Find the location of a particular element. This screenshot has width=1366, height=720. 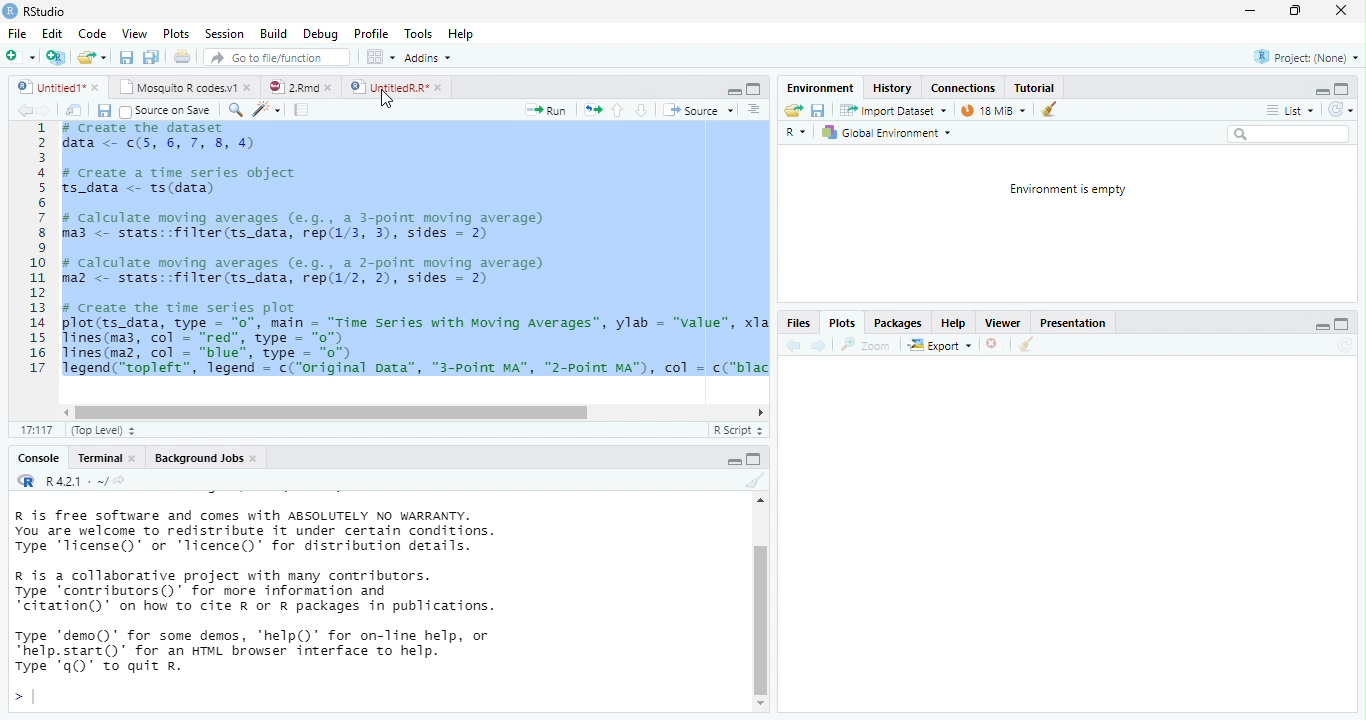

scrollbar right is located at coordinates (758, 413).